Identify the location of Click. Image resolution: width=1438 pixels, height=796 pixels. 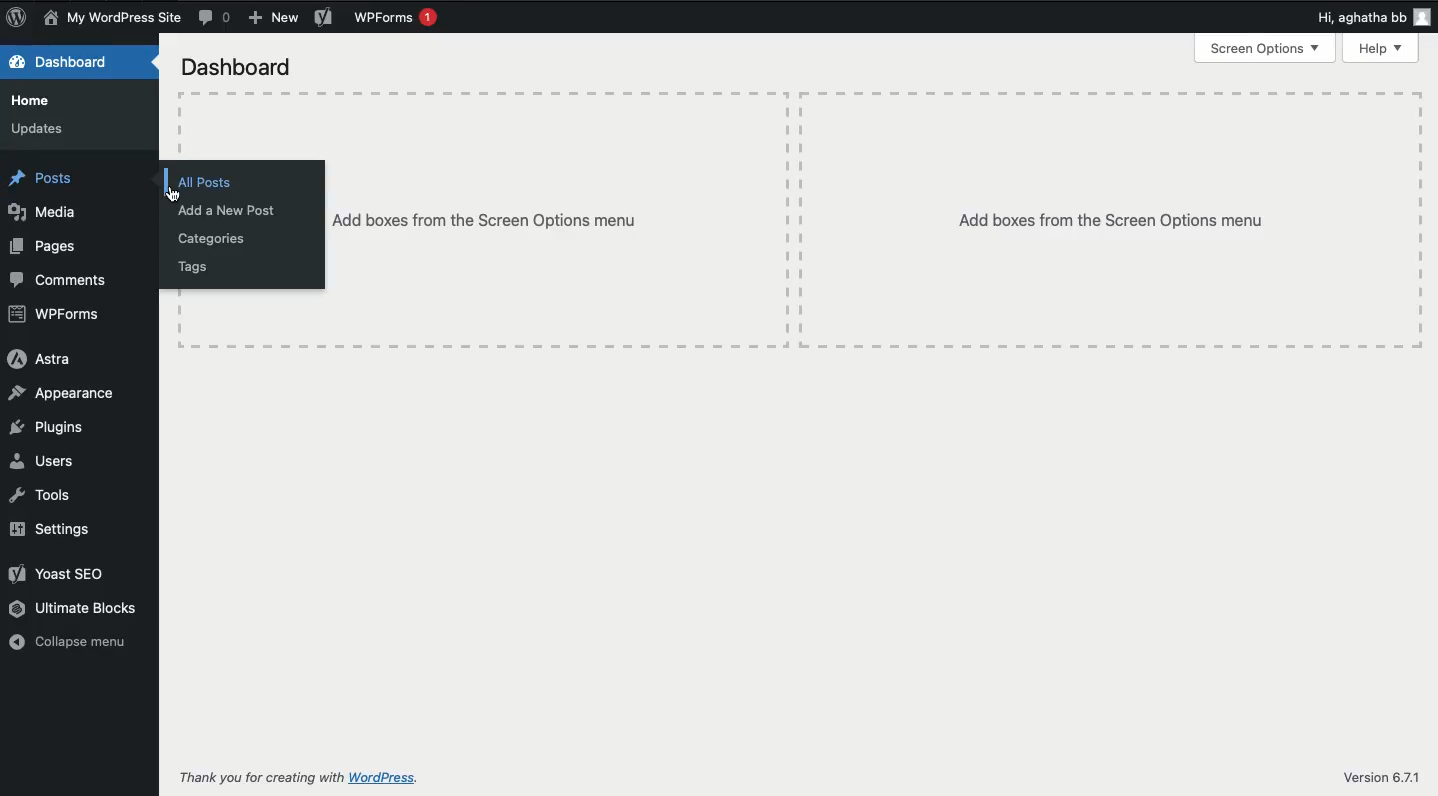
(178, 197).